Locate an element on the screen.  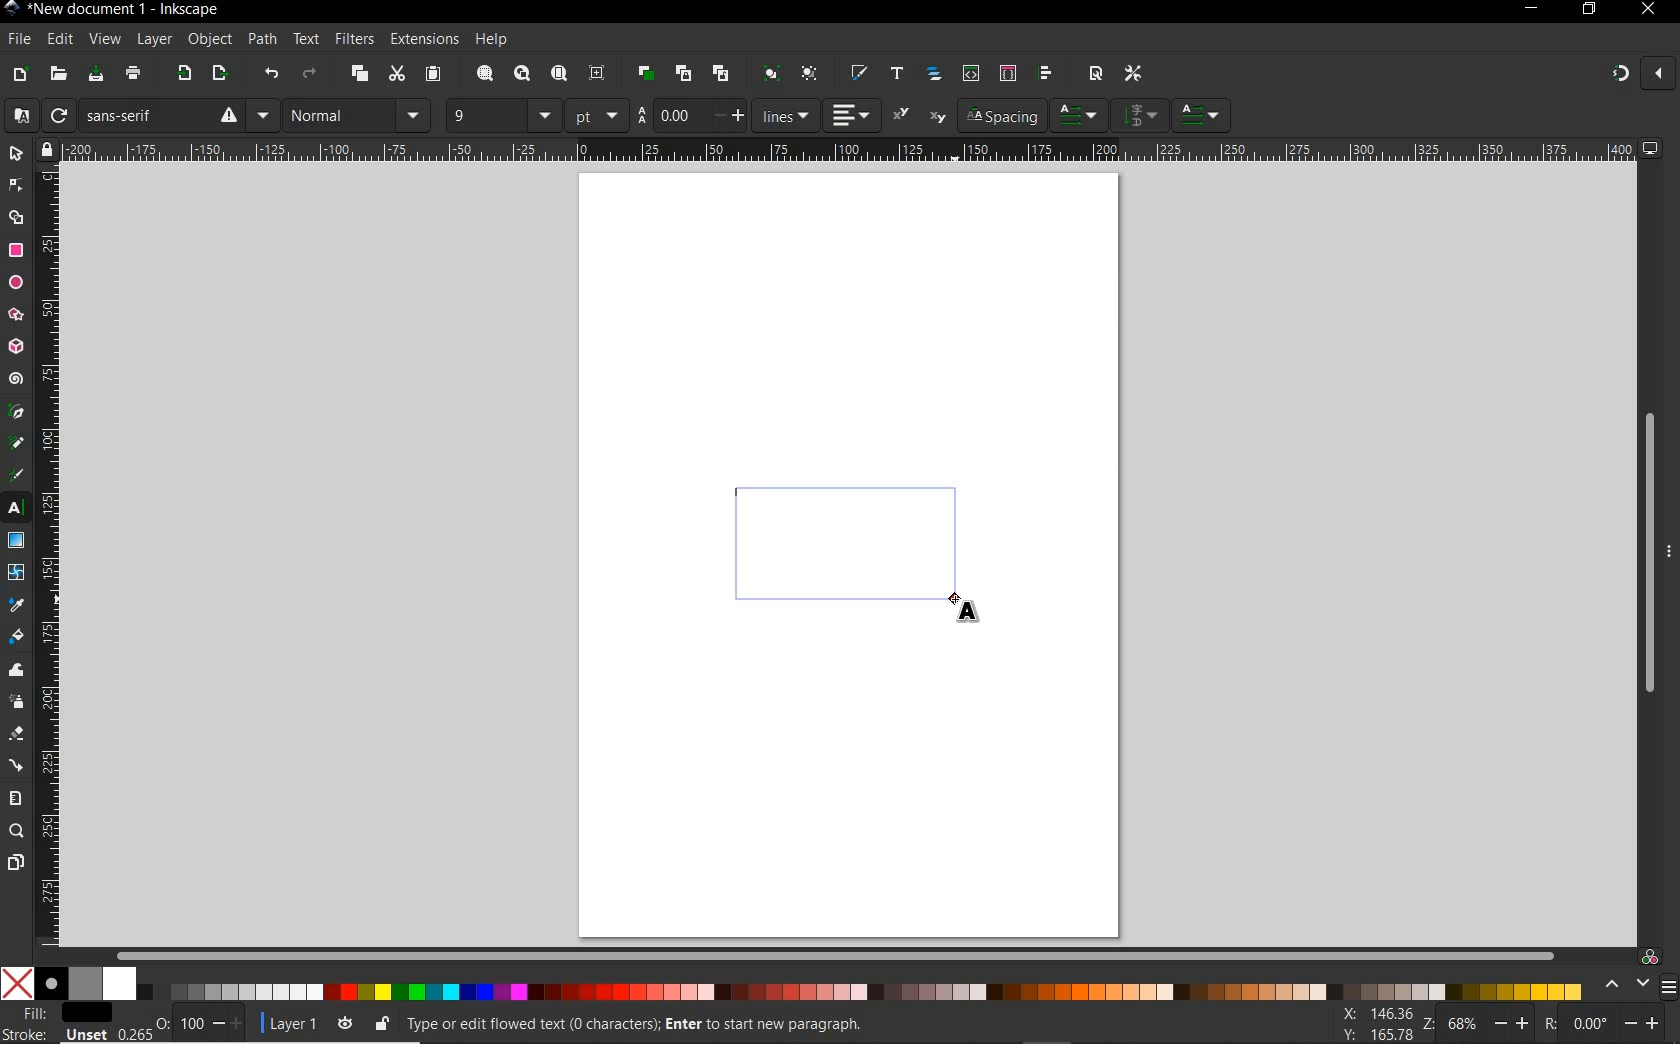
- is located at coordinates (718, 115).